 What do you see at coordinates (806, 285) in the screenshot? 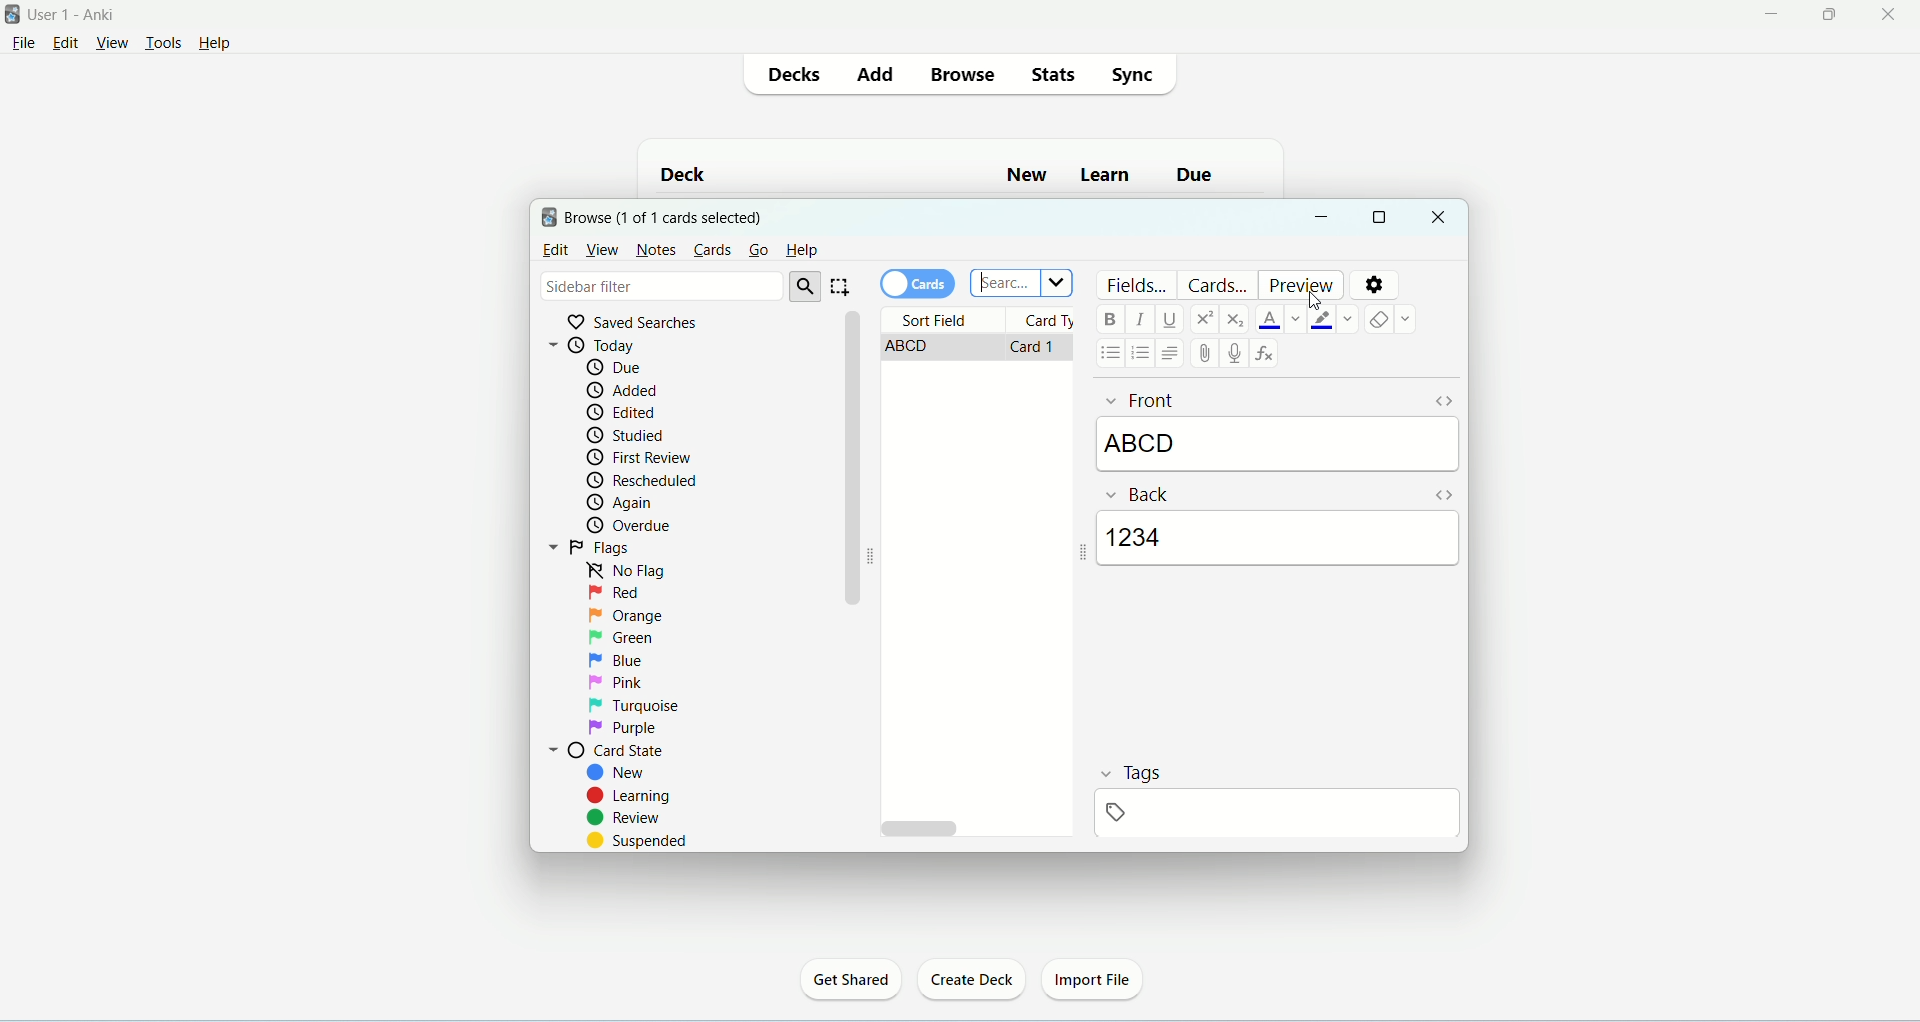
I see `search` at bounding box center [806, 285].